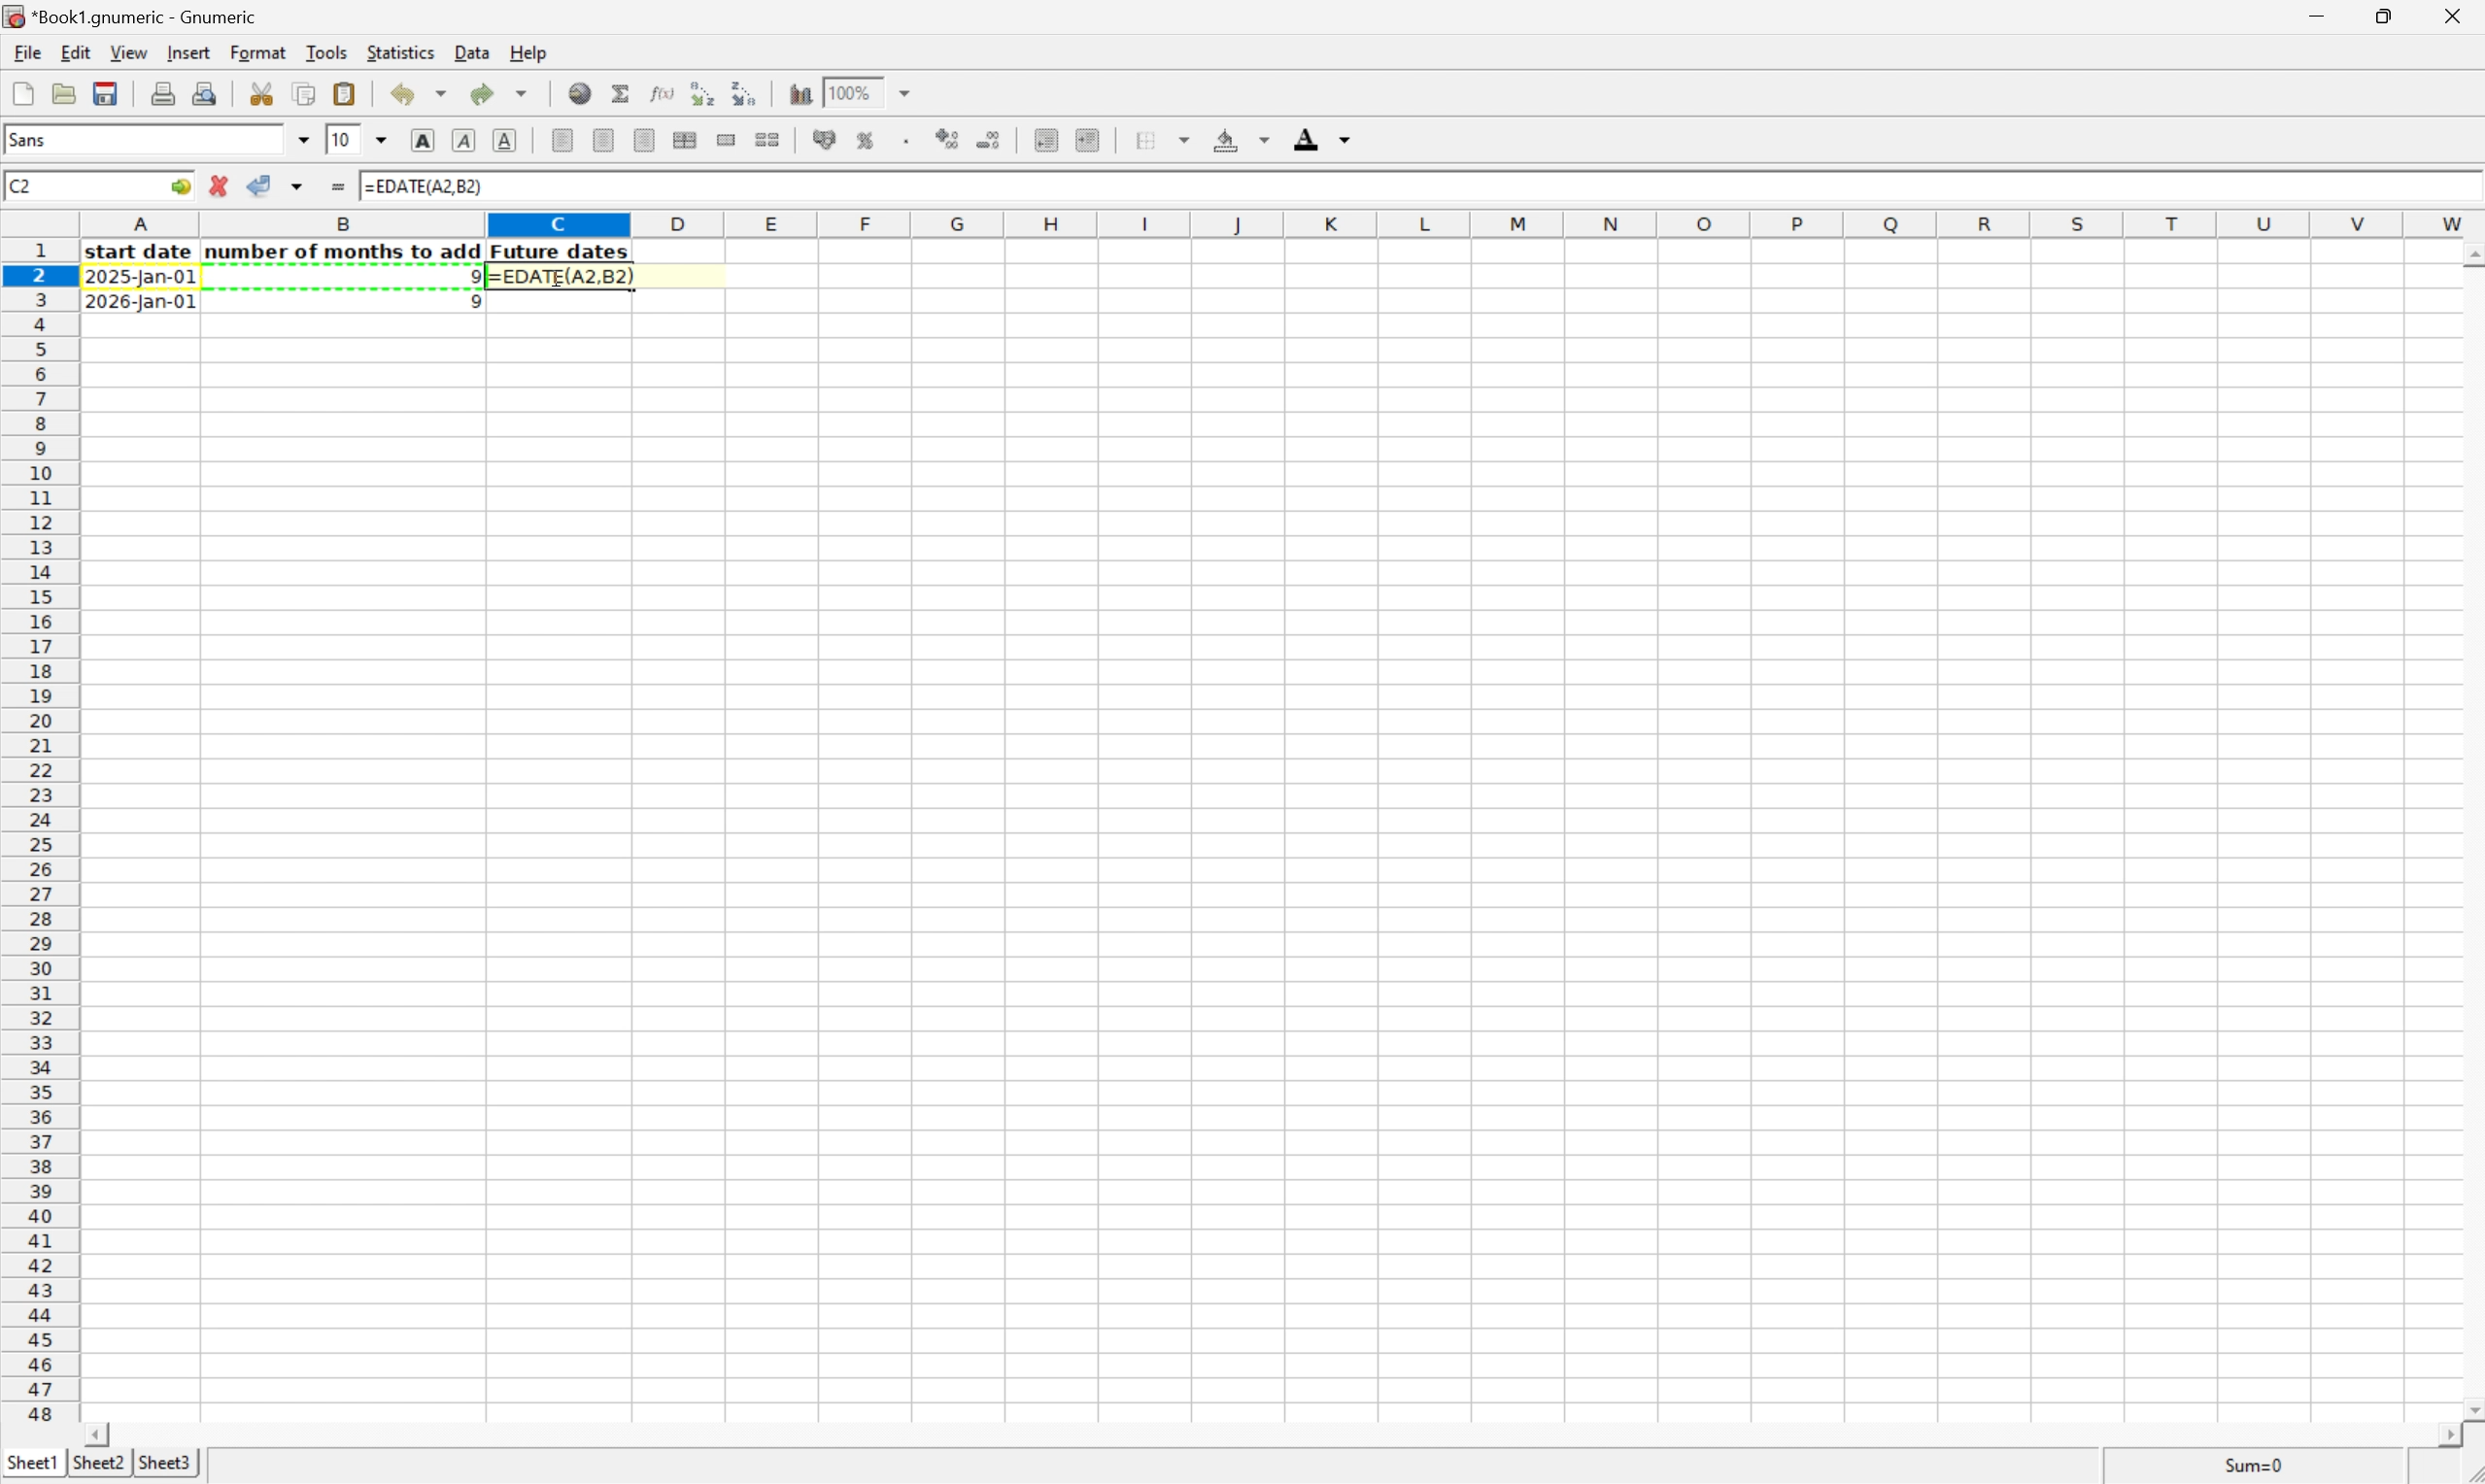 The image size is (2485, 1484). I want to click on Redo, so click(497, 91).